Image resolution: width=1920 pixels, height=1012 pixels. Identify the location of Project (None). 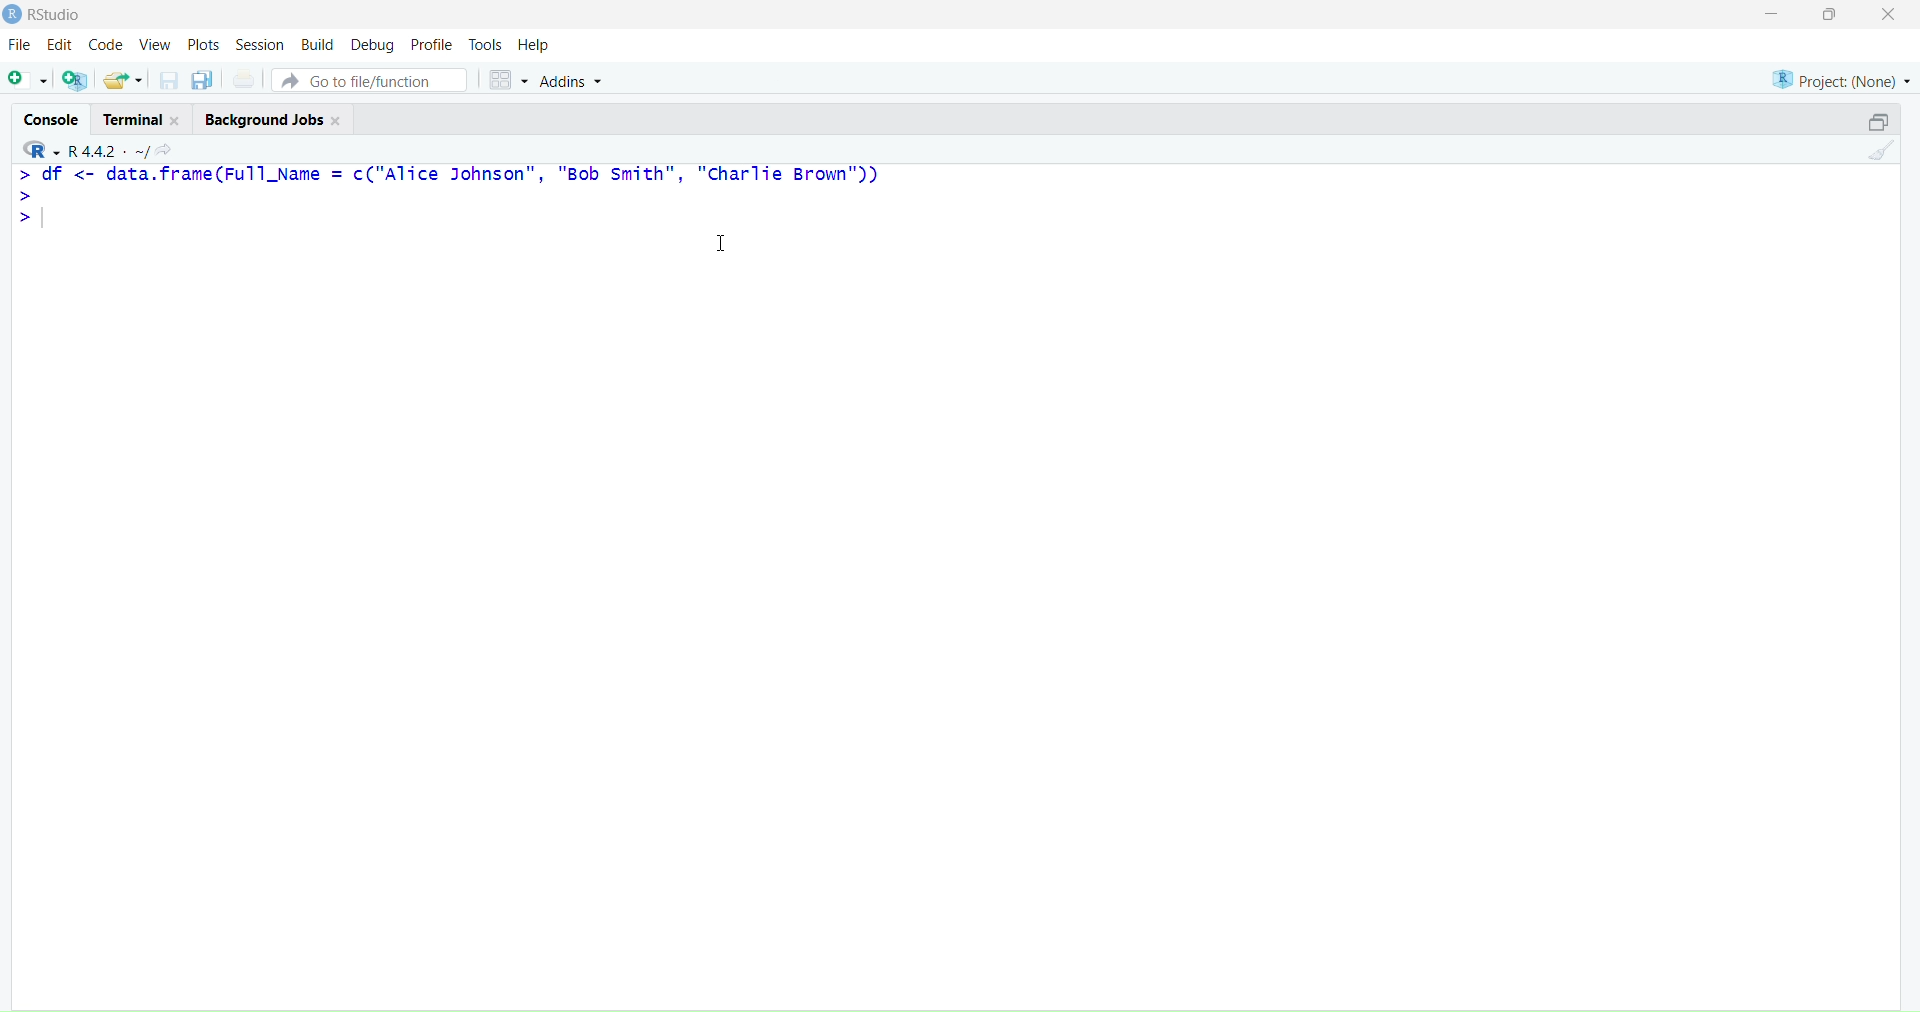
(1840, 73).